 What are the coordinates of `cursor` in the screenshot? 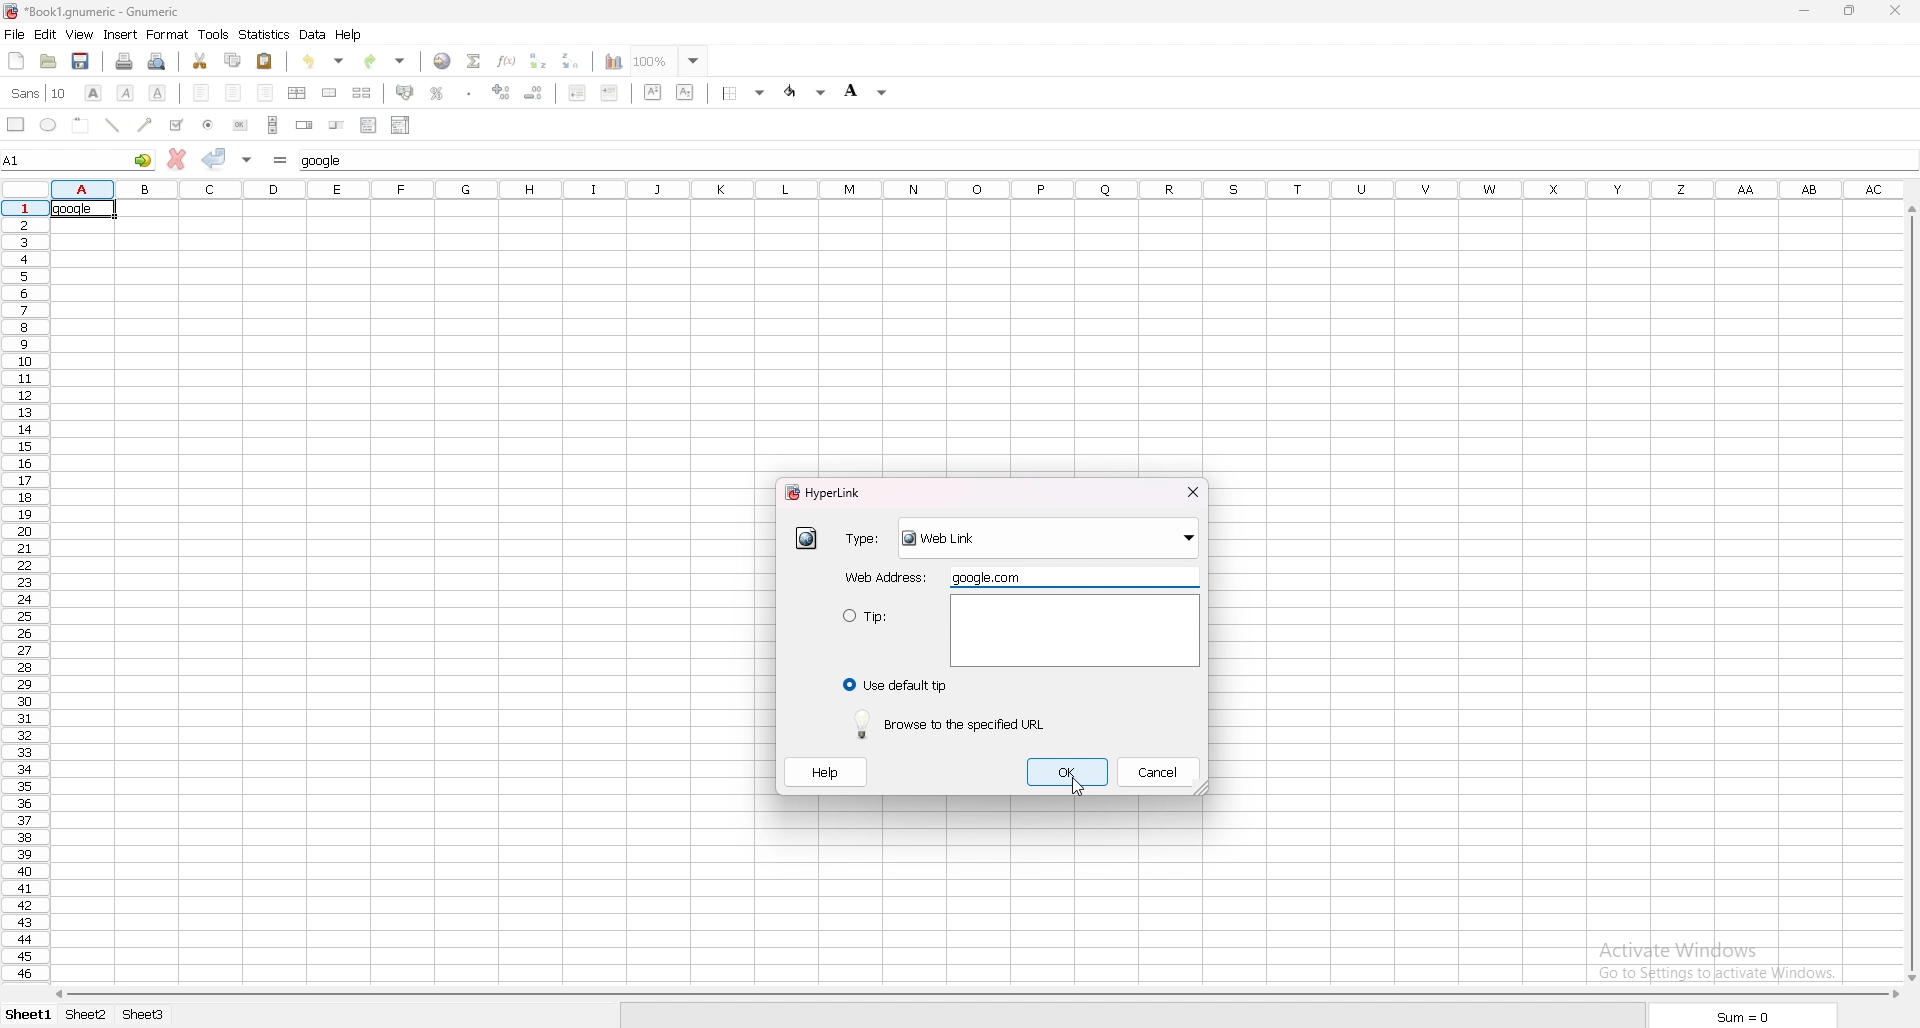 It's located at (1078, 786).